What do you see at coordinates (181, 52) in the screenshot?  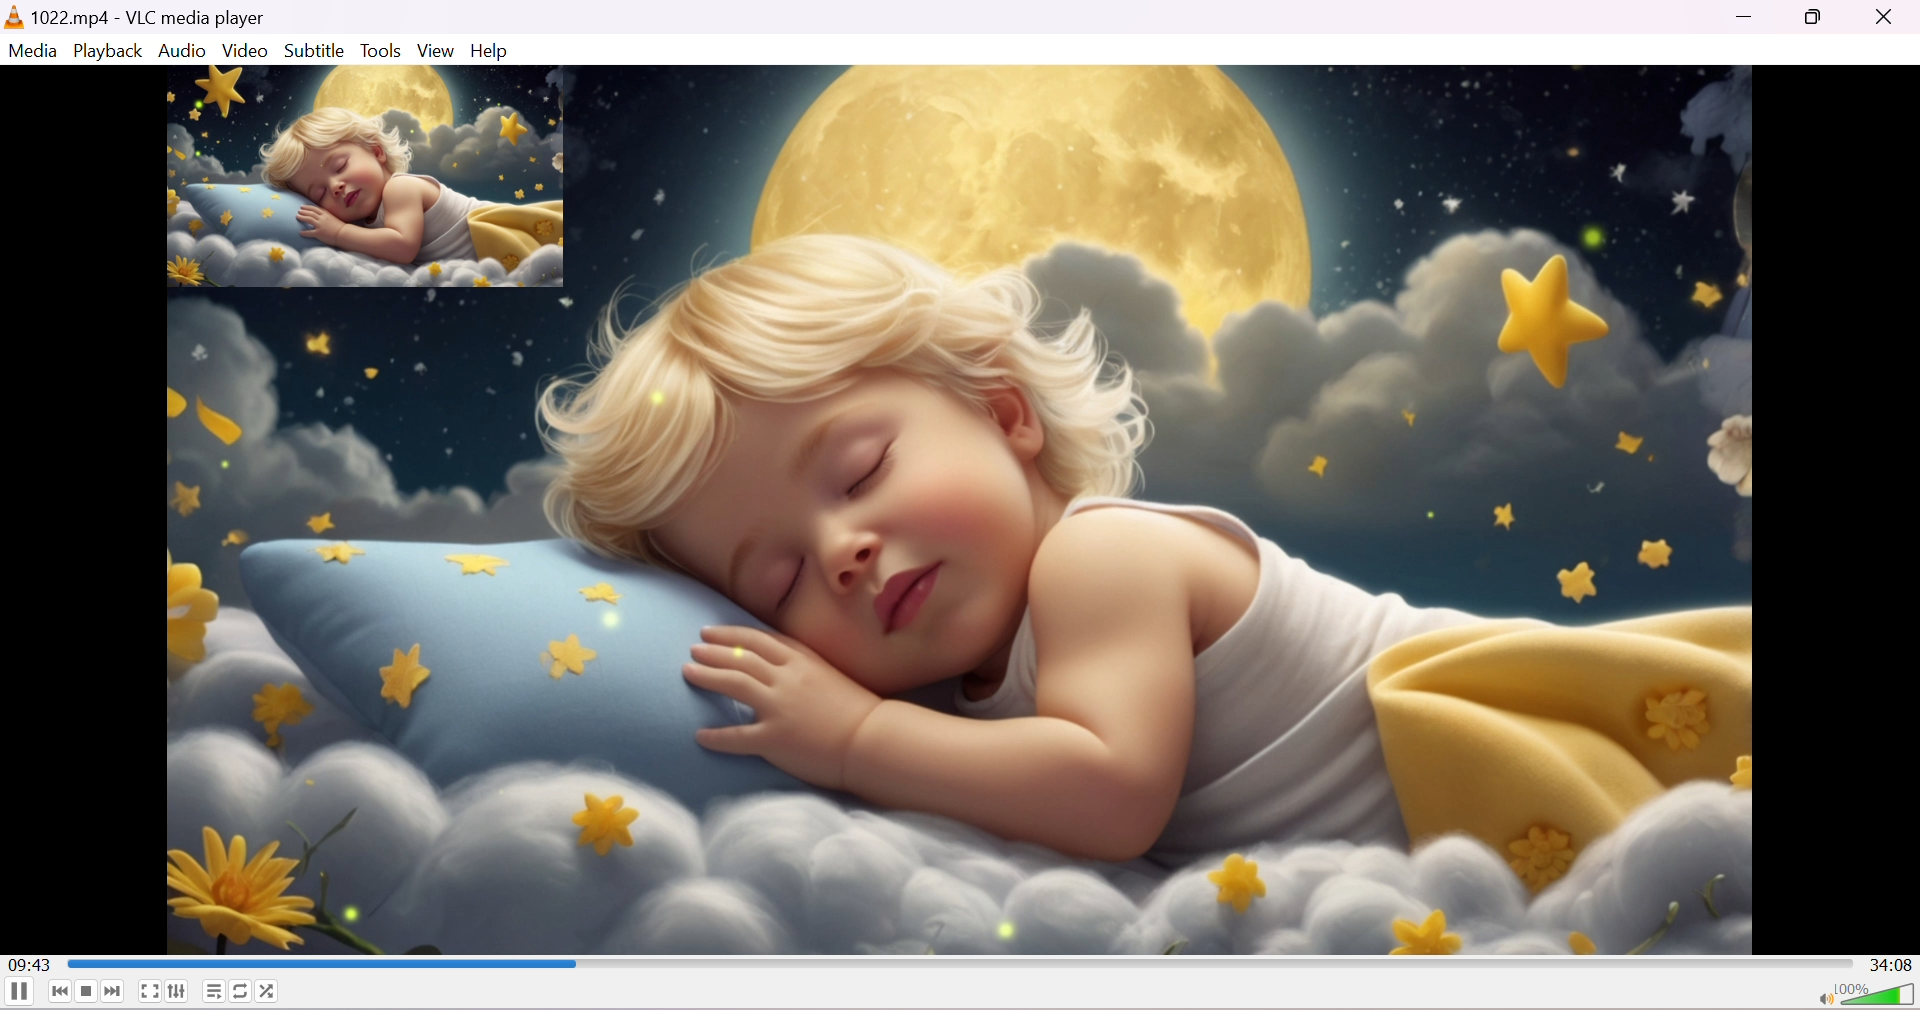 I see `Audio` at bounding box center [181, 52].